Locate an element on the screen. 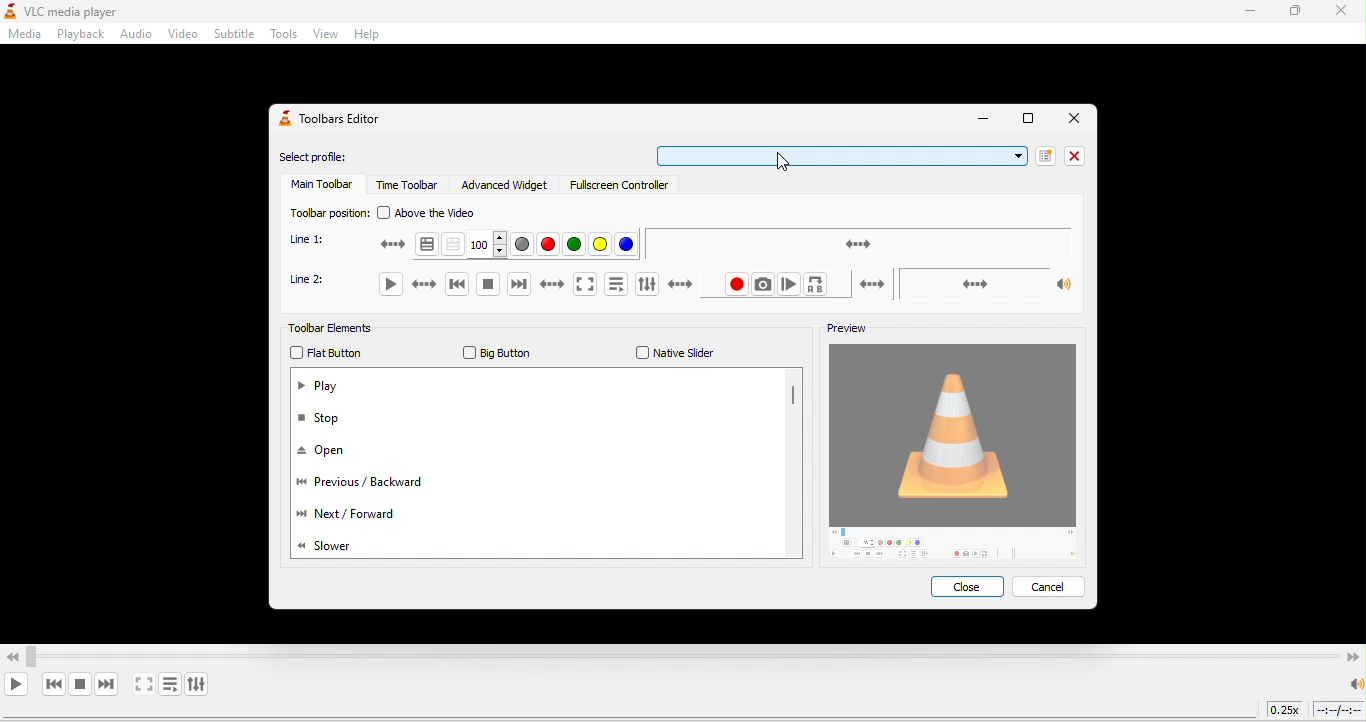 Image resolution: width=1366 pixels, height=722 pixels. timeline is located at coordinates (1339, 710).